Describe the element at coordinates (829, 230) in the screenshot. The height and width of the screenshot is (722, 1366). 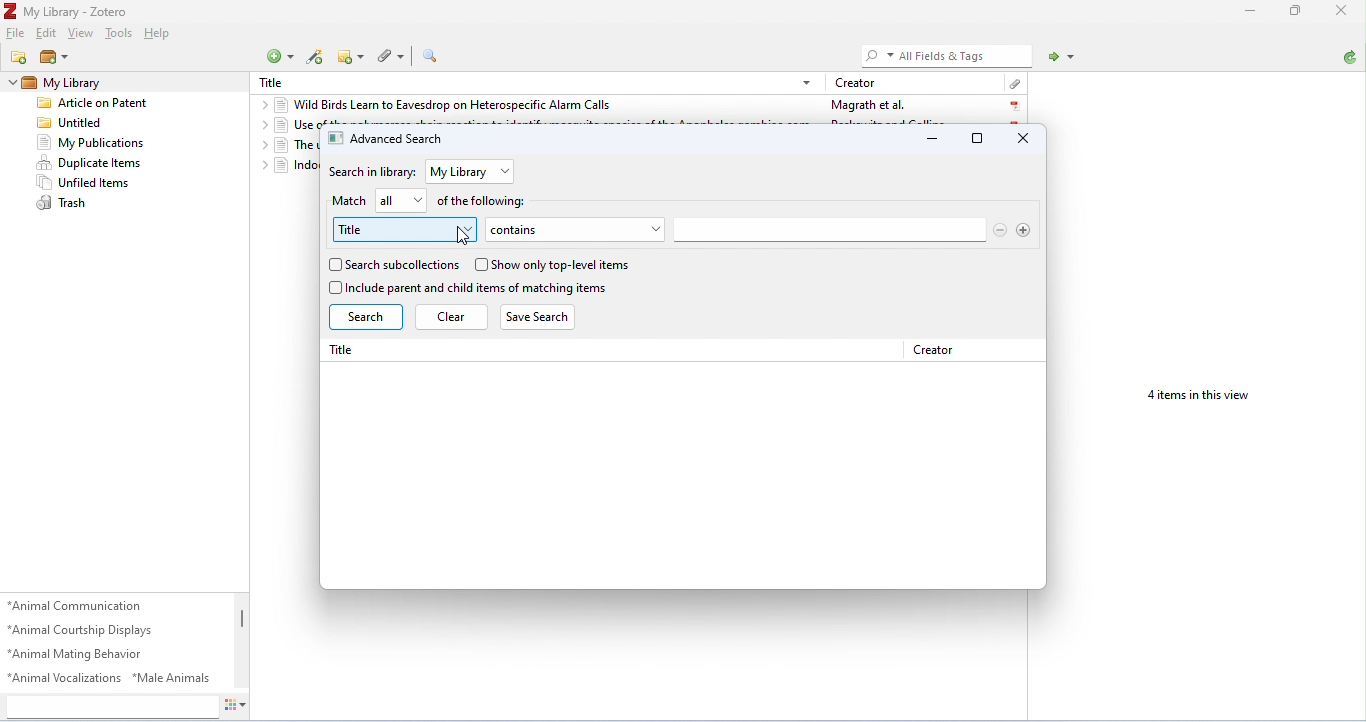
I see `search bar` at that location.